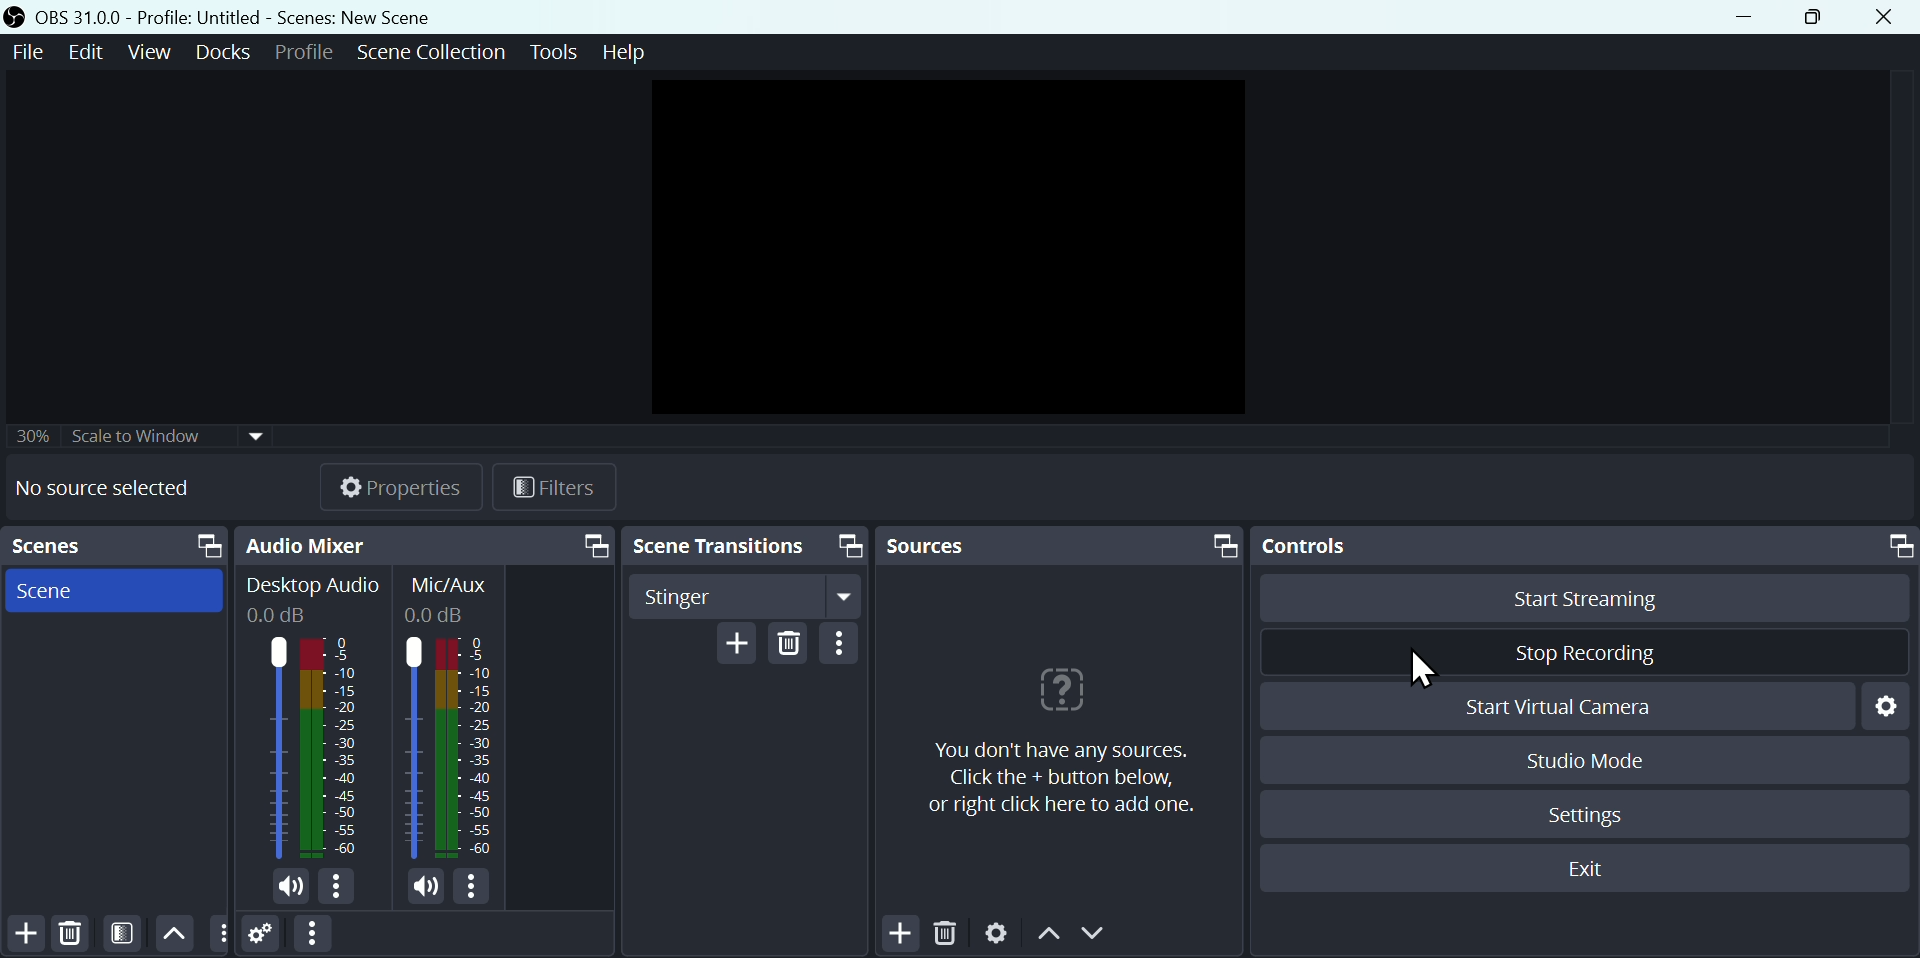  I want to click on maximize, so click(1897, 545).